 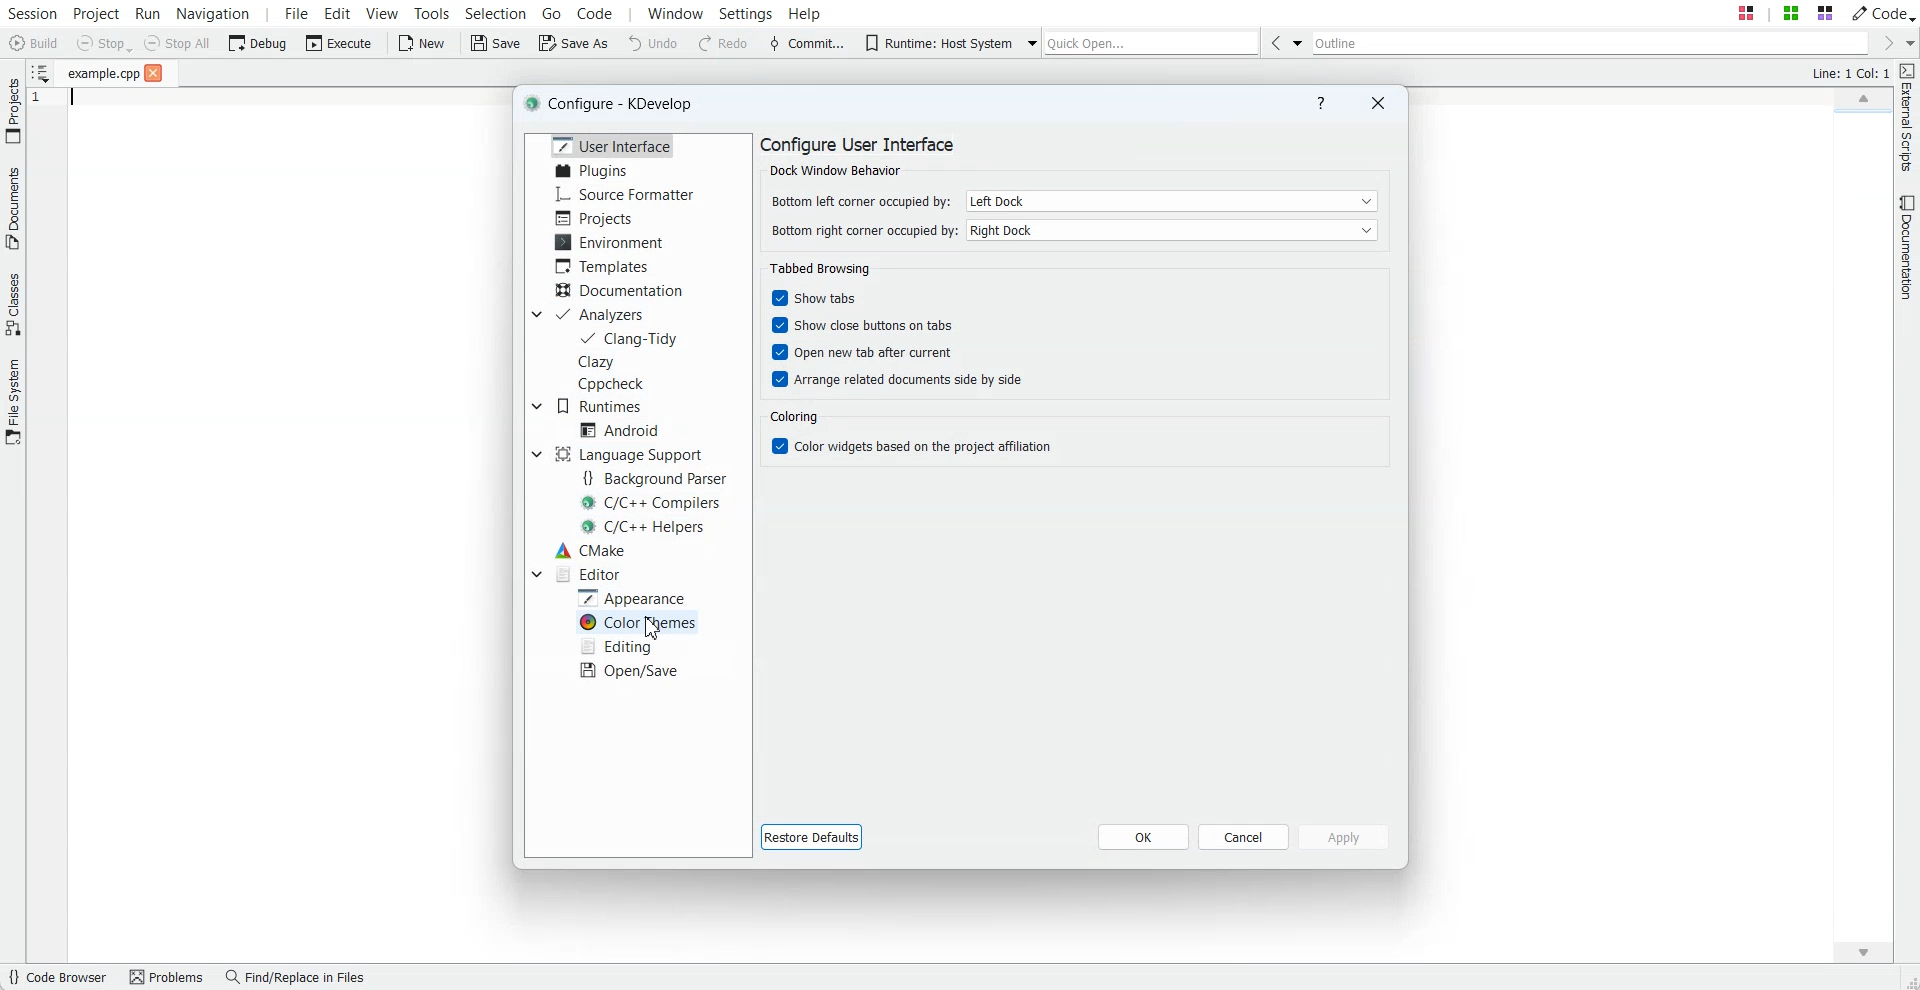 I want to click on Execute, so click(x=339, y=43).